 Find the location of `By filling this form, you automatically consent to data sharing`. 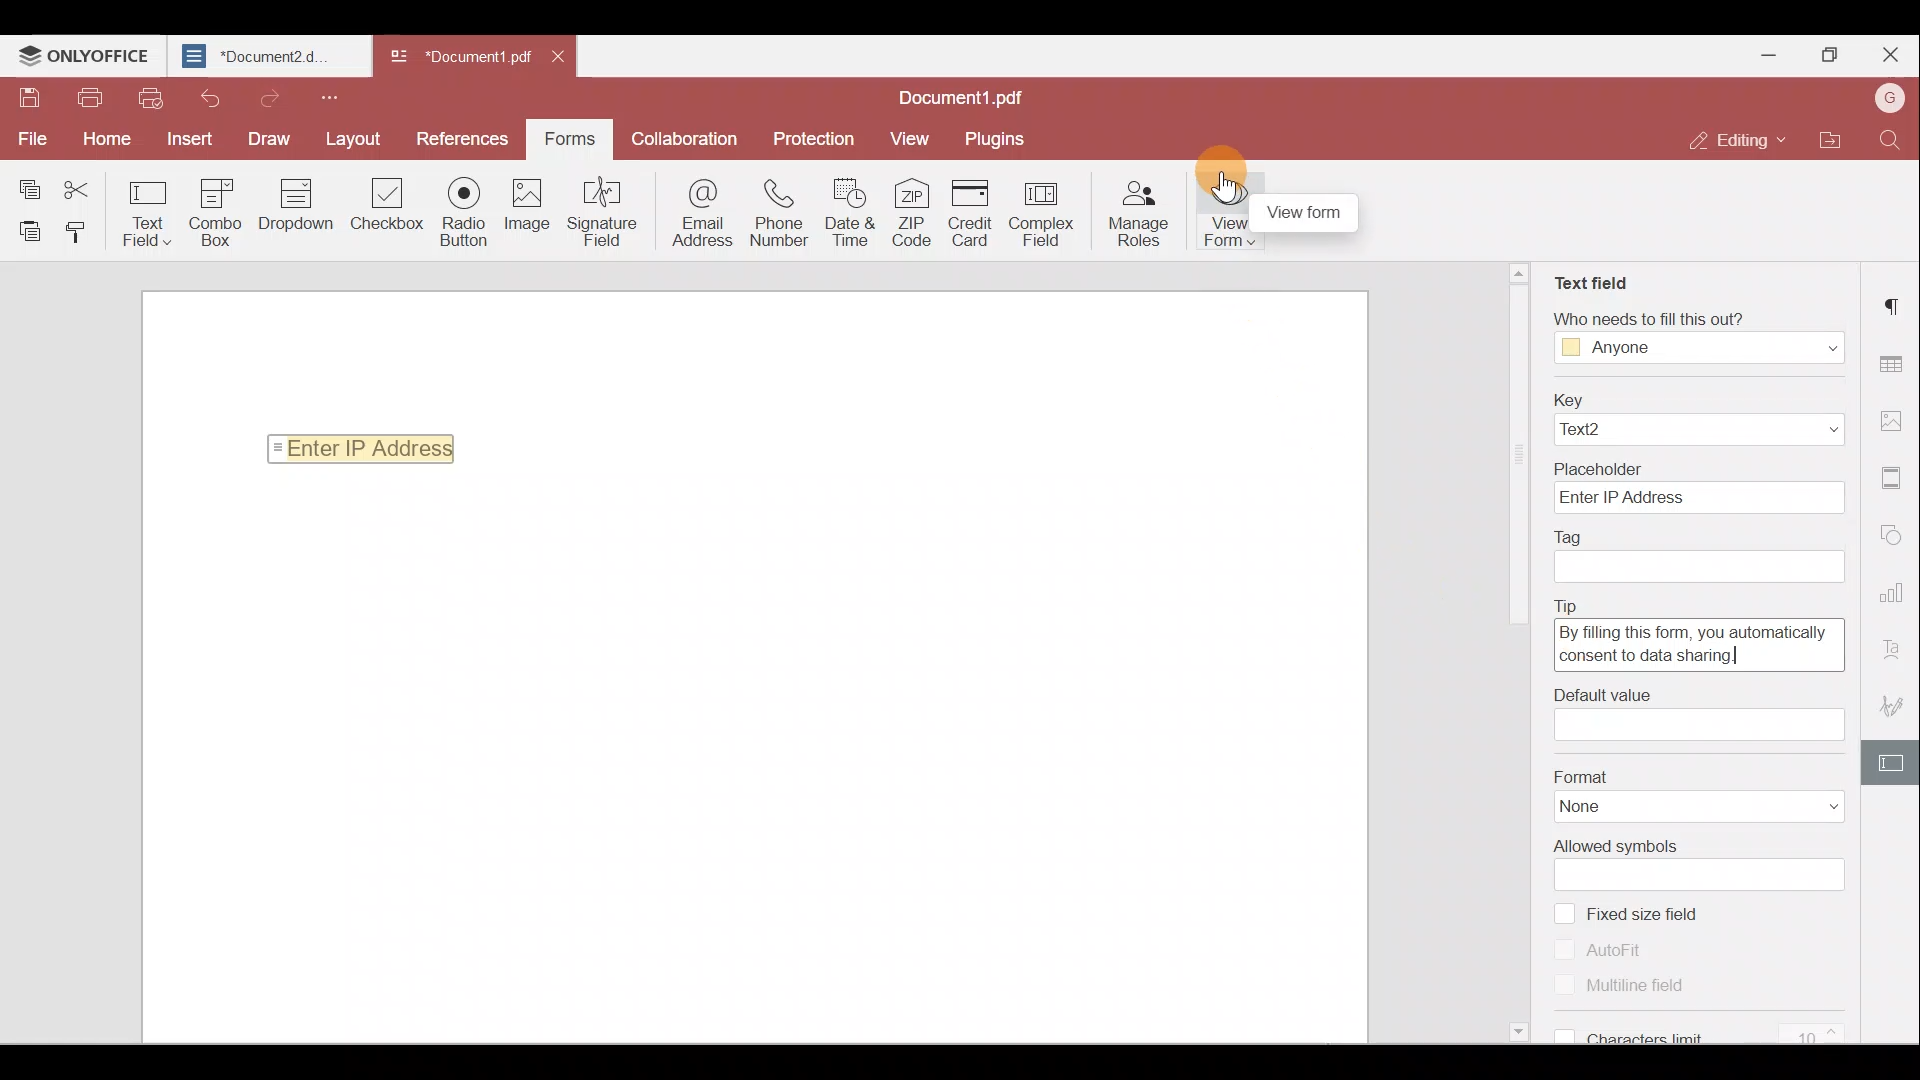

By filling this form, you automatically consent to data sharing is located at coordinates (1699, 643).